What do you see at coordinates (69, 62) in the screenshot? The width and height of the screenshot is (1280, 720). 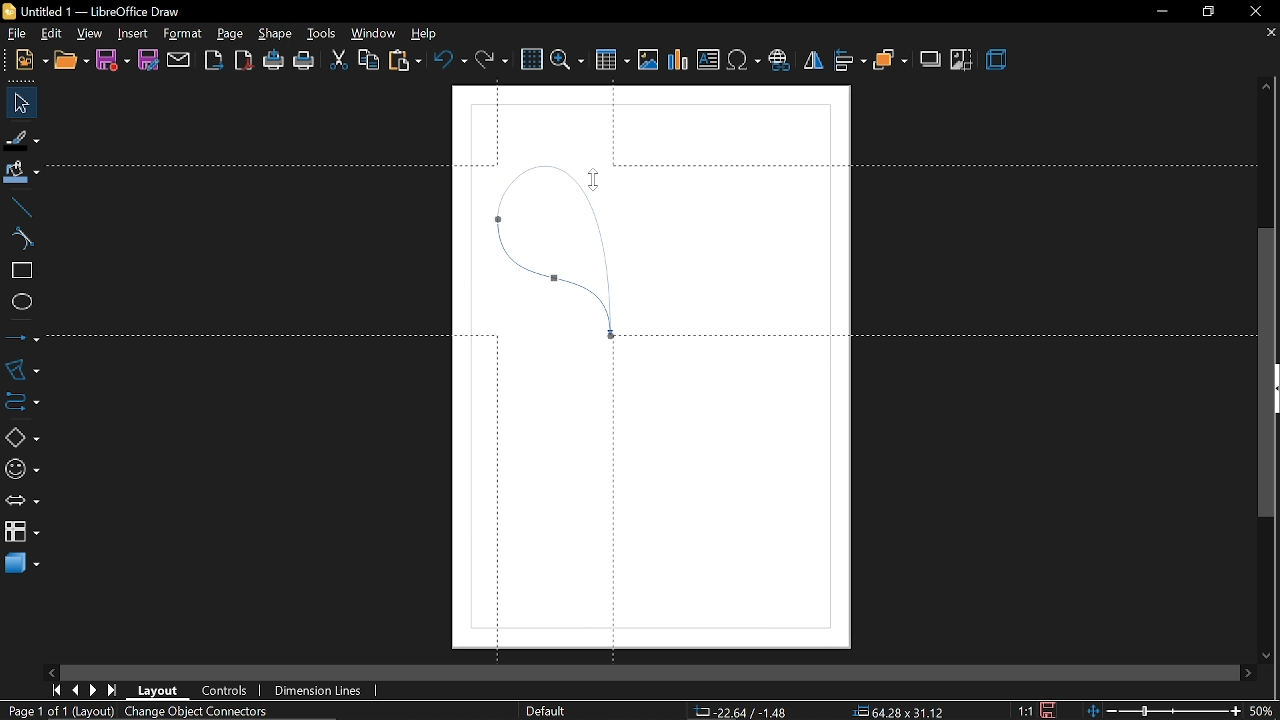 I see `open` at bounding box center [69, 62].